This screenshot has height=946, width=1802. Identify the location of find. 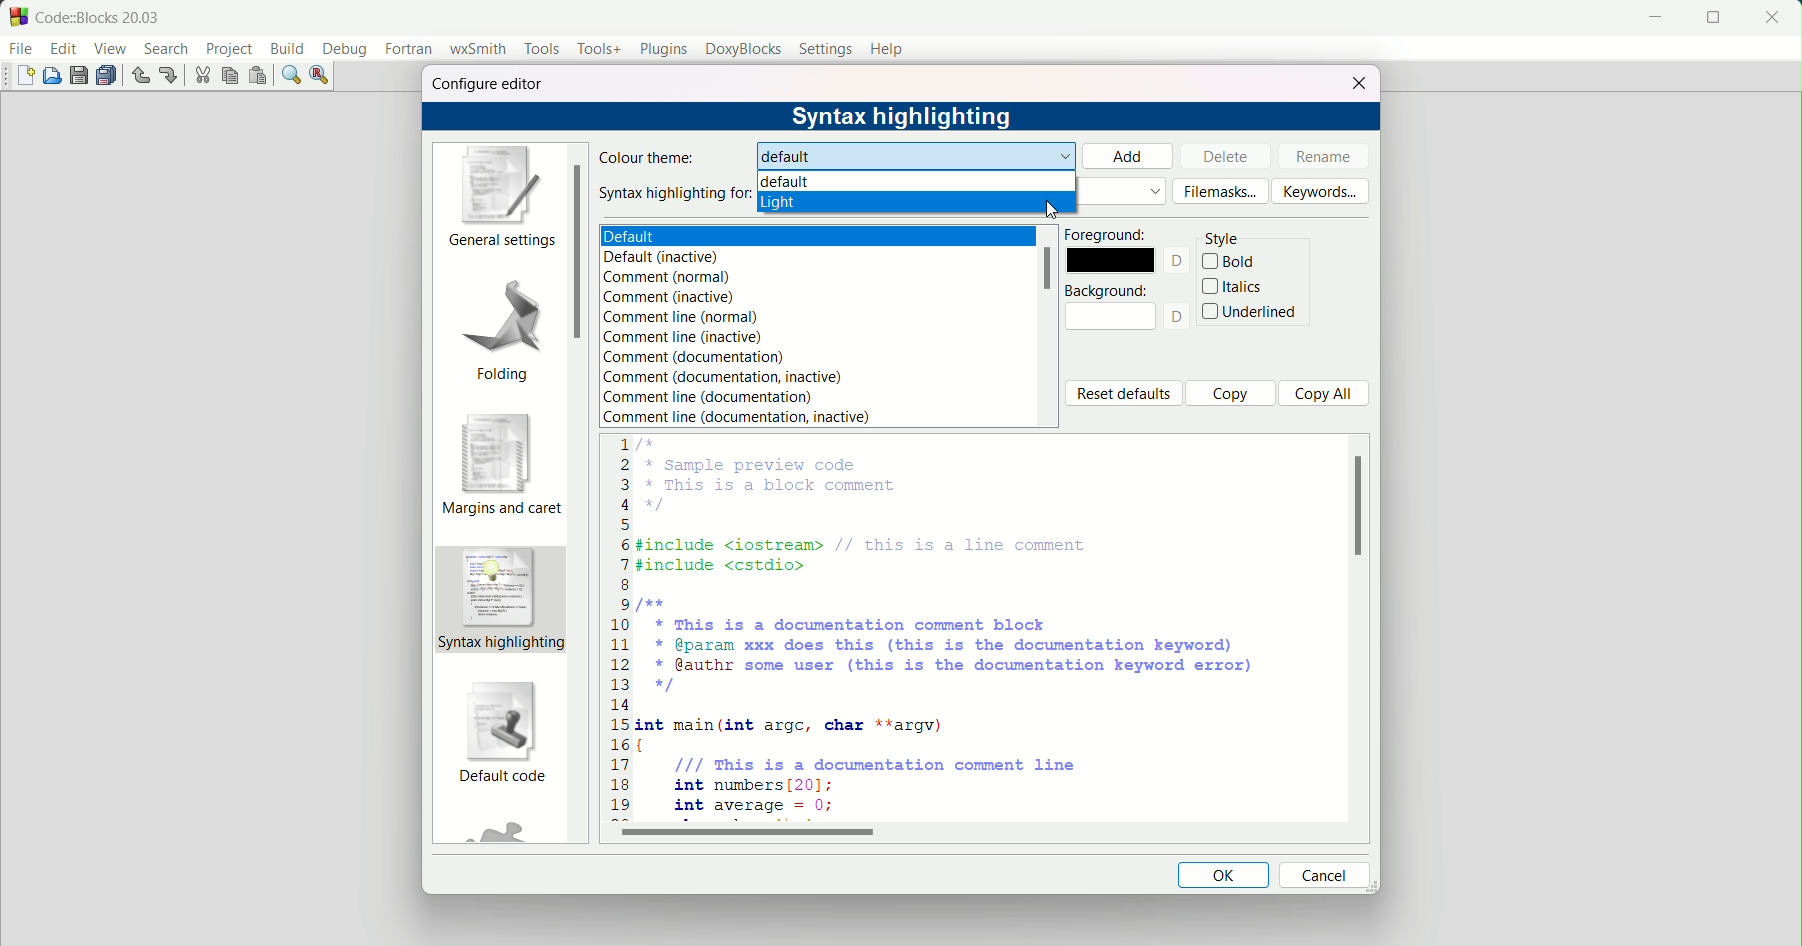
(291, 74).